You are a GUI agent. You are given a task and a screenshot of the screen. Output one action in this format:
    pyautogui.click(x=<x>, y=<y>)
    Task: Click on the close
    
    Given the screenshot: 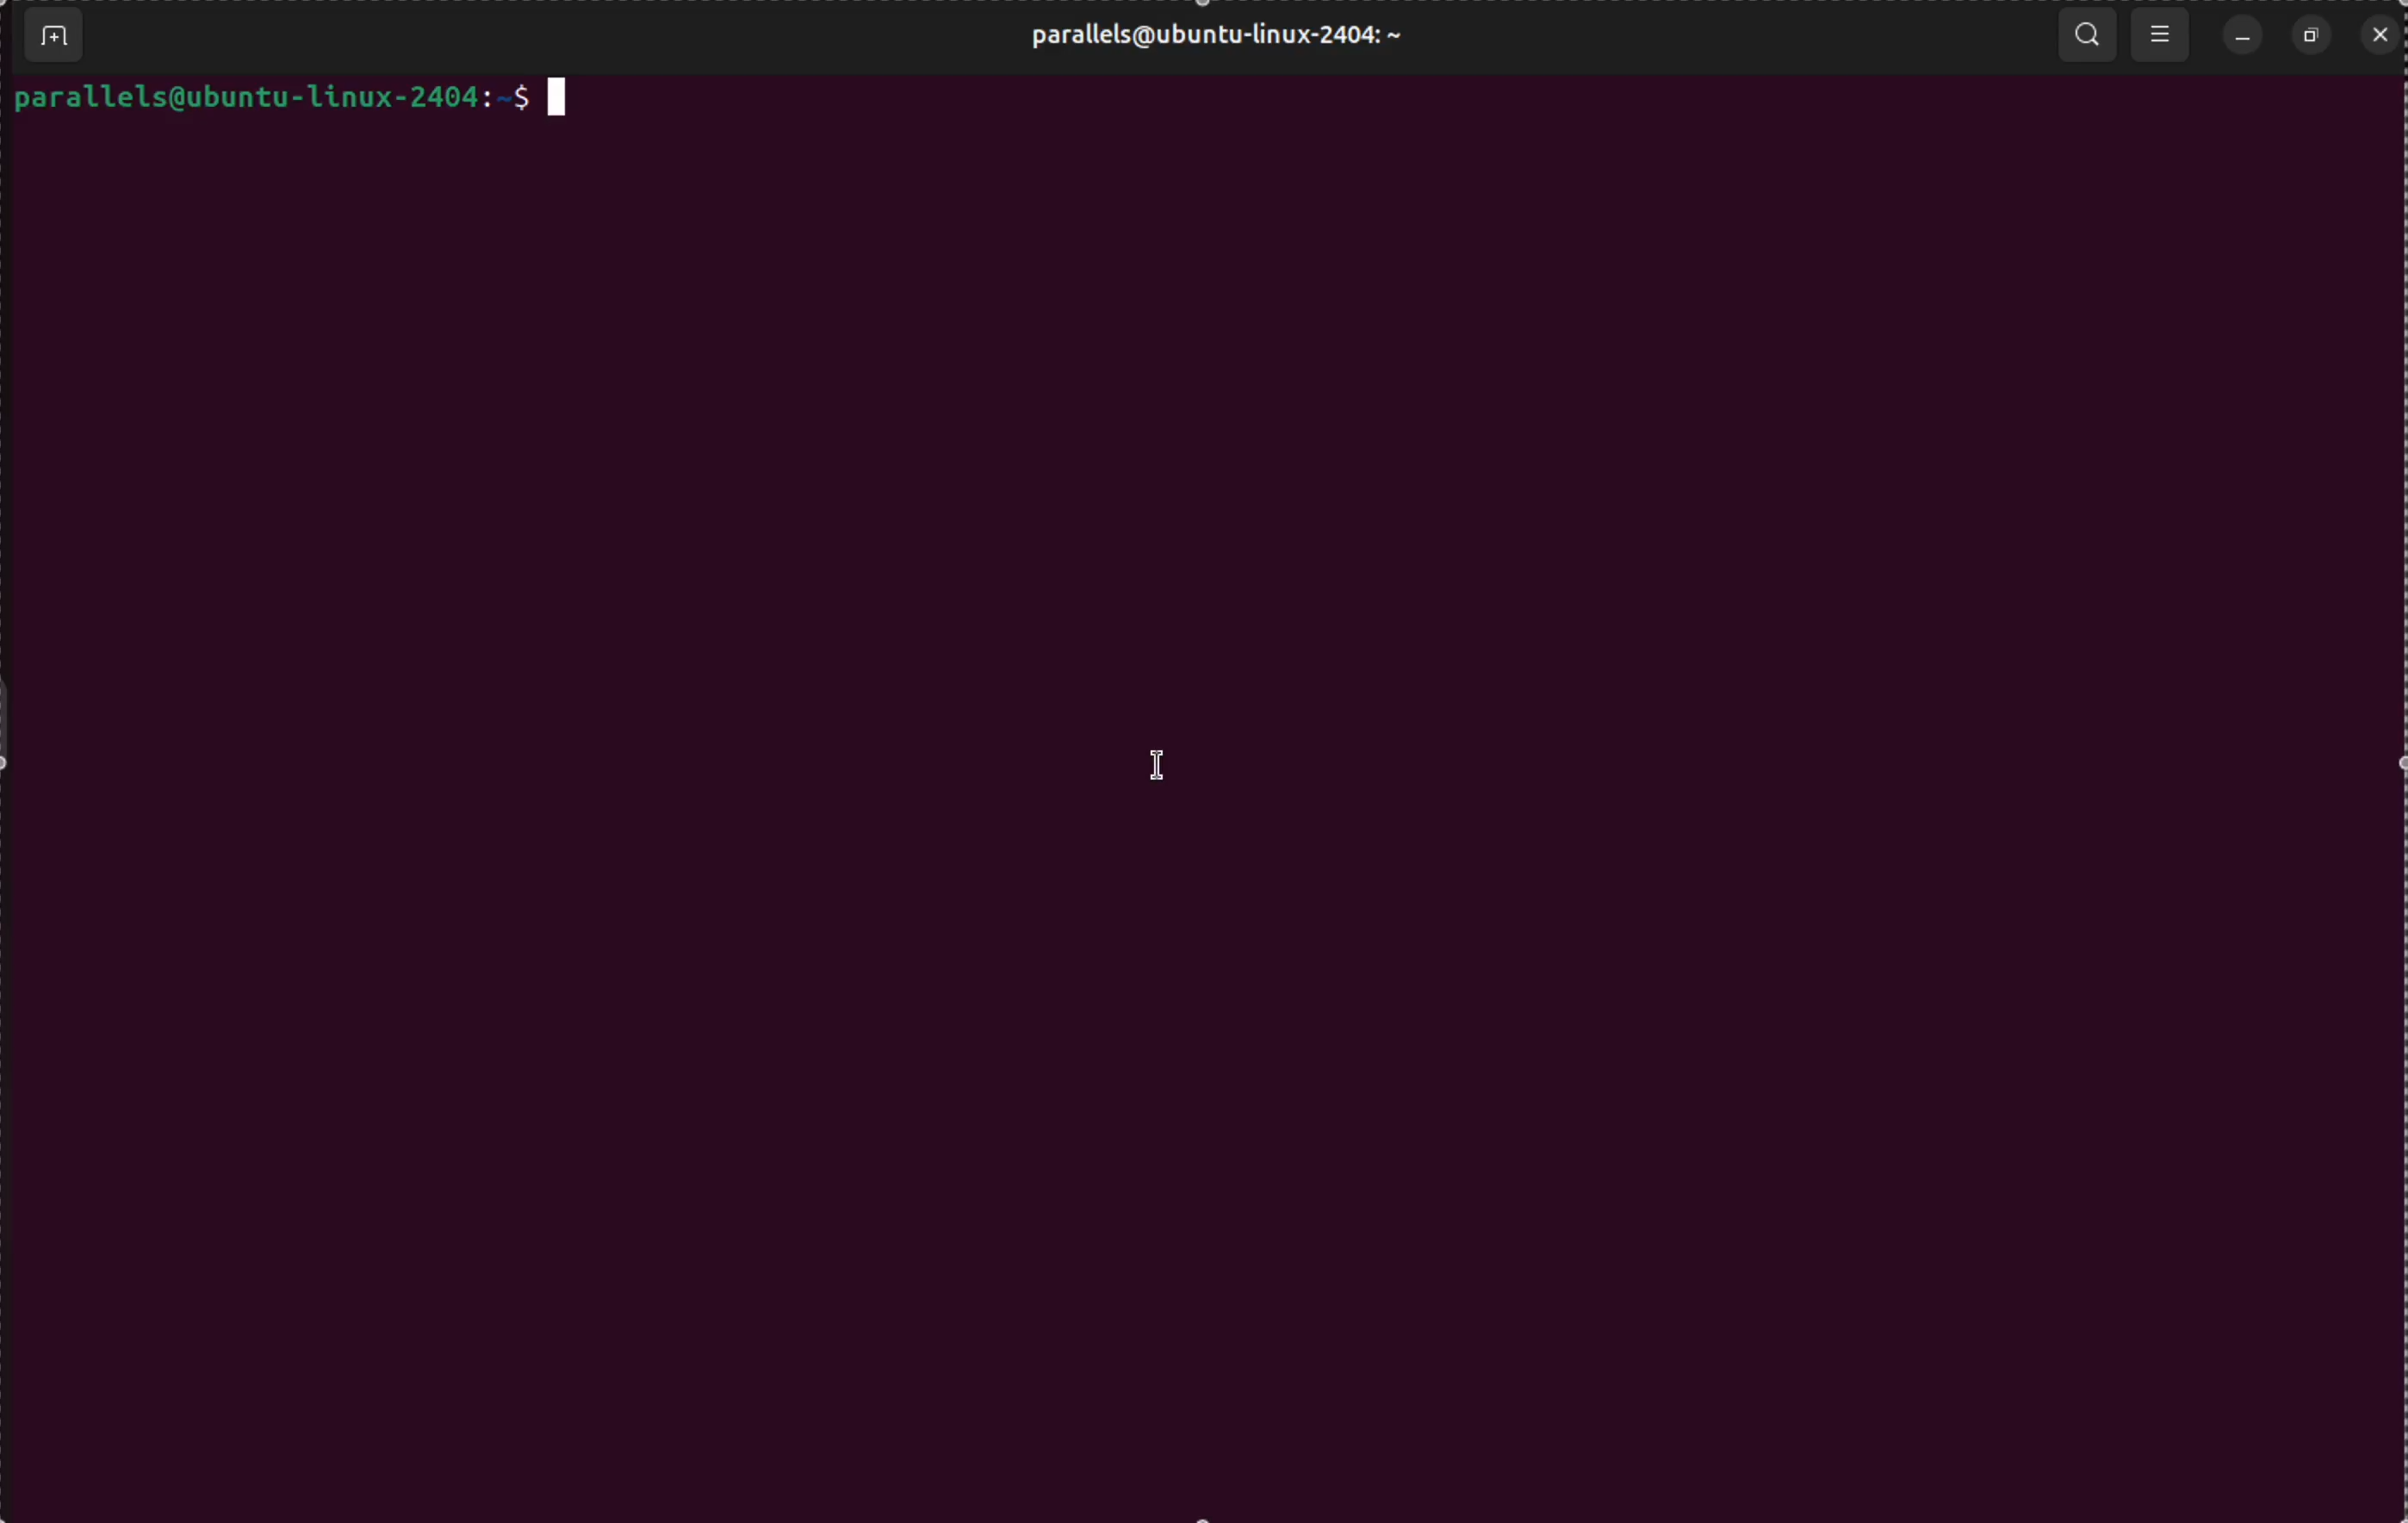 What is the action you would take?
    pyautogui.click(x=2378, y=34)
    